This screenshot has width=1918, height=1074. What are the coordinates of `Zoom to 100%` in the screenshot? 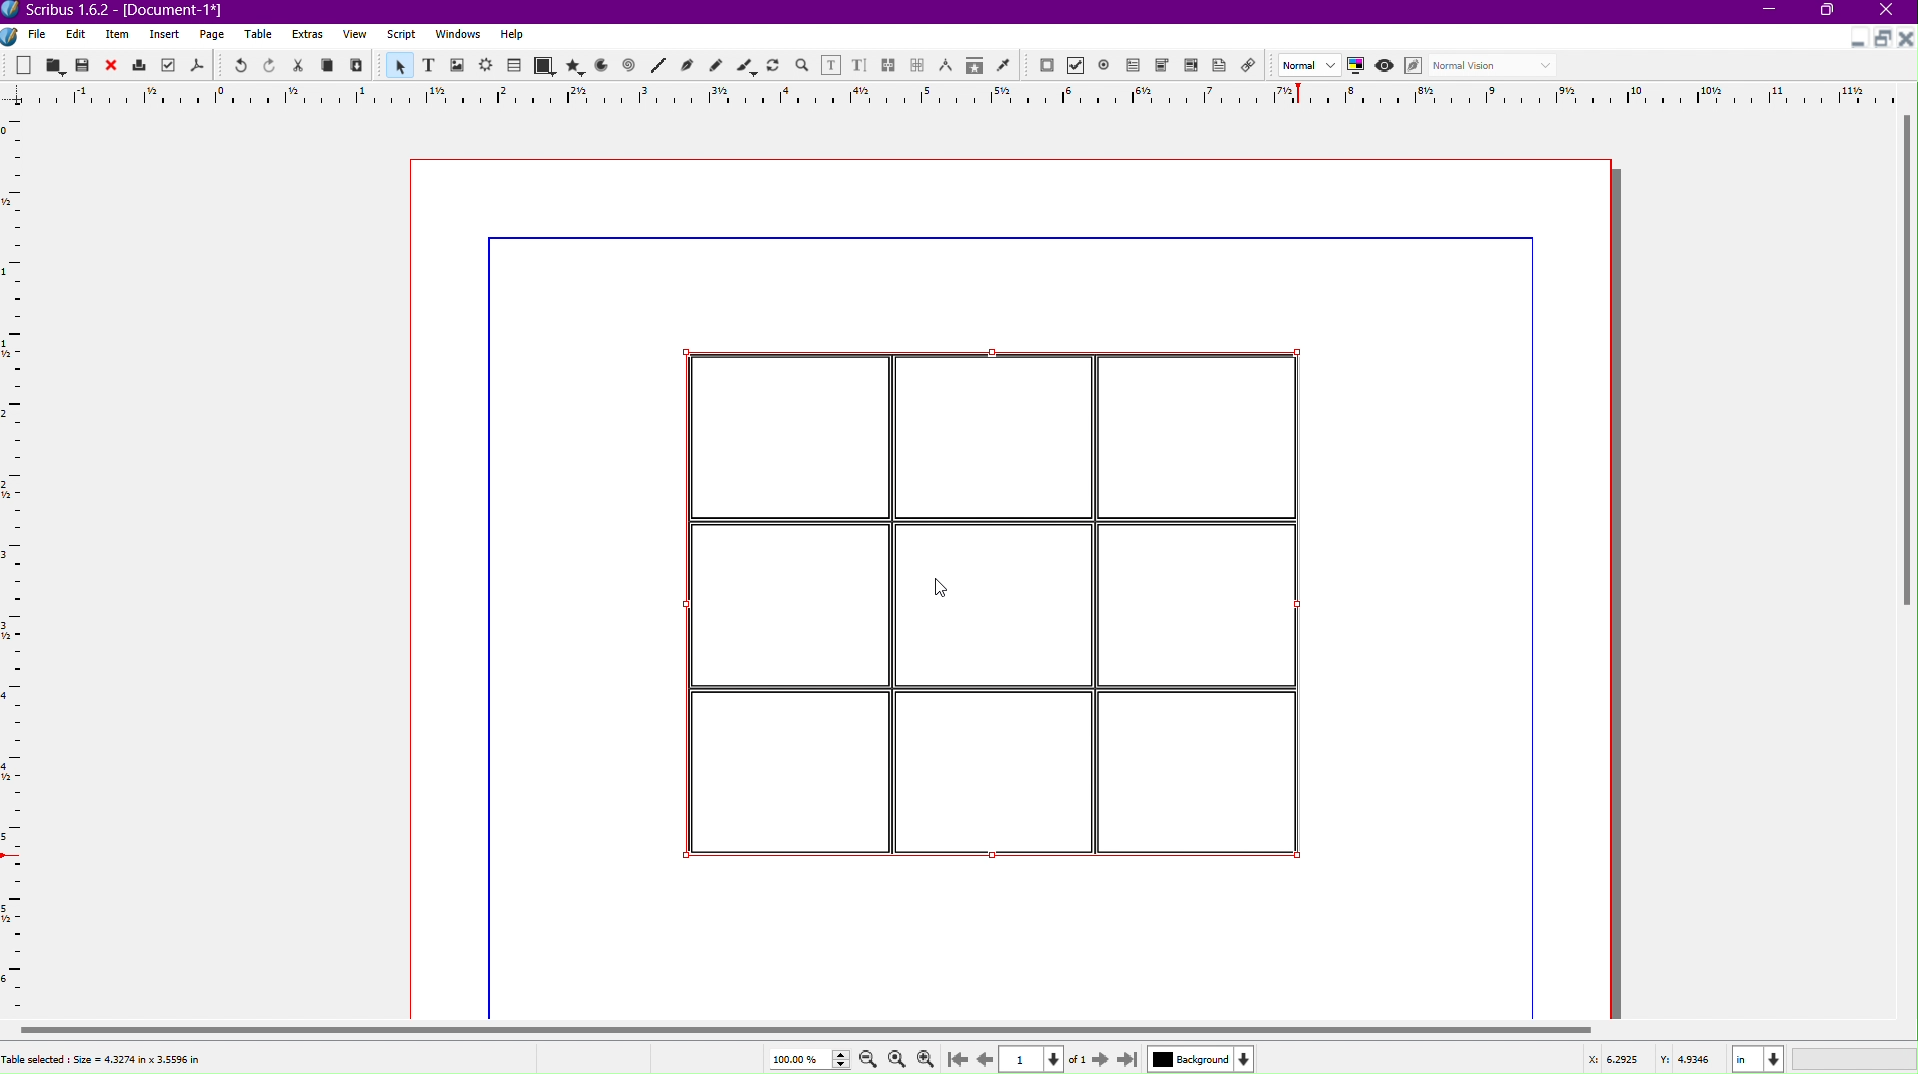 It's located at (896, 1056).